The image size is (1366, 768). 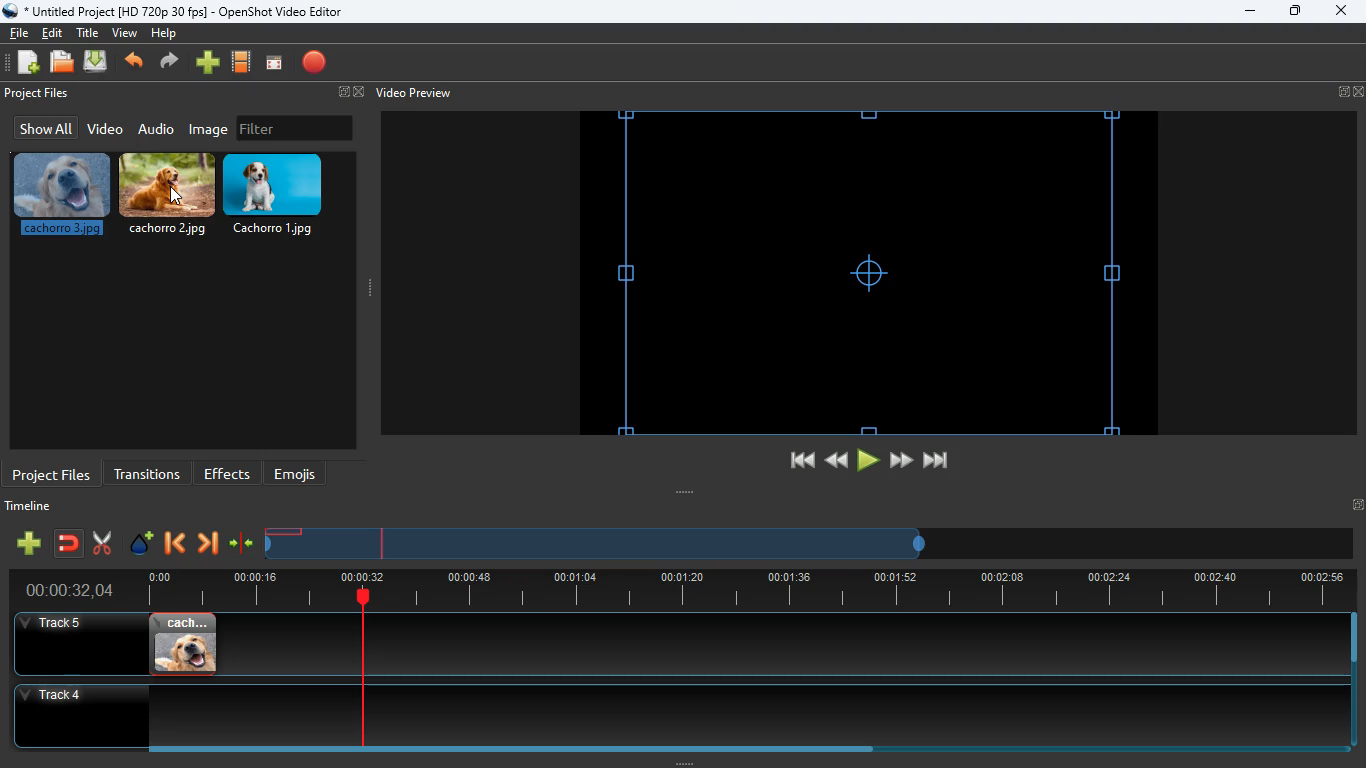 What do you see at coordinates (98, 63) in the screenshot?
I see `upload` at bounding box center [98, 63].